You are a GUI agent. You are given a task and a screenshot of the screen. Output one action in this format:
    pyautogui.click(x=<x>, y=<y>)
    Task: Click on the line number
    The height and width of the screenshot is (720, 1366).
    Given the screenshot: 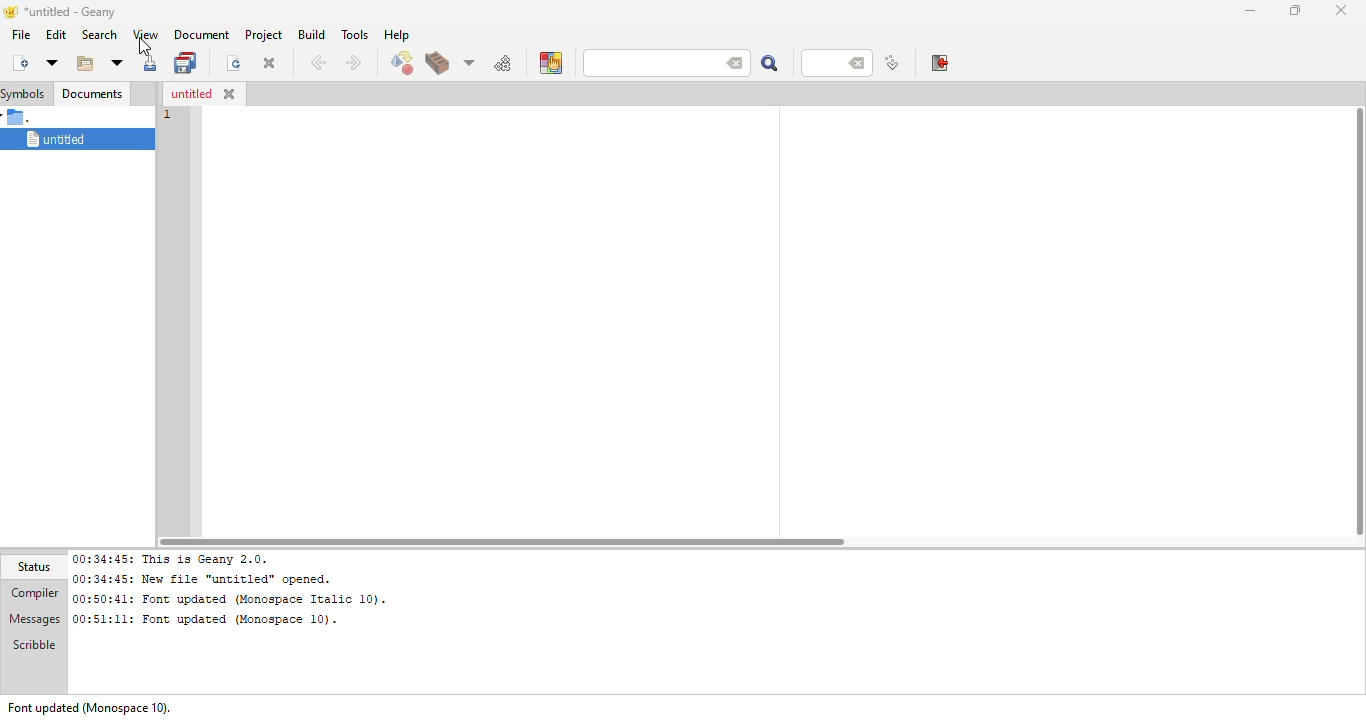 What is the action you would take?
    pyautogui.click(x=164, y=115)
    